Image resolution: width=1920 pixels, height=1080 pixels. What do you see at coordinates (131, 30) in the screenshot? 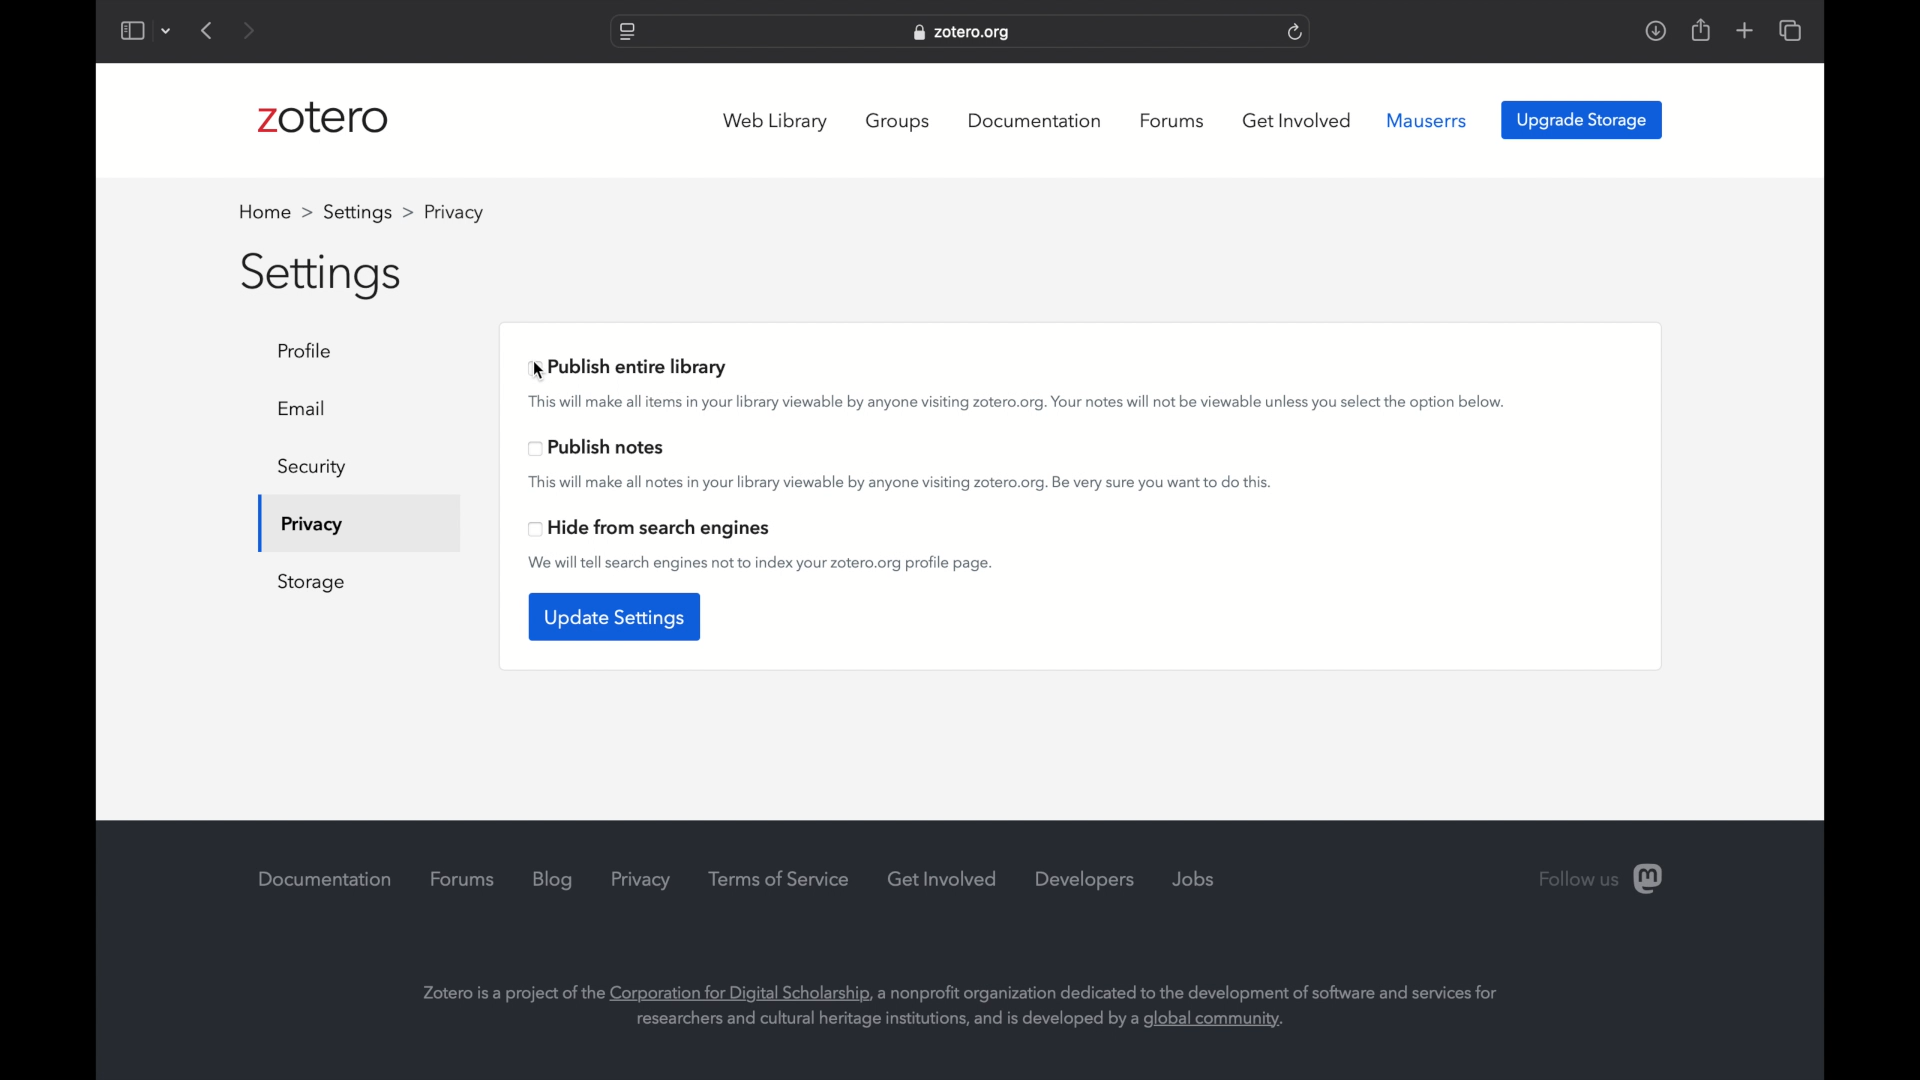
I see `show sidebar` at bounding box center [131, 30].